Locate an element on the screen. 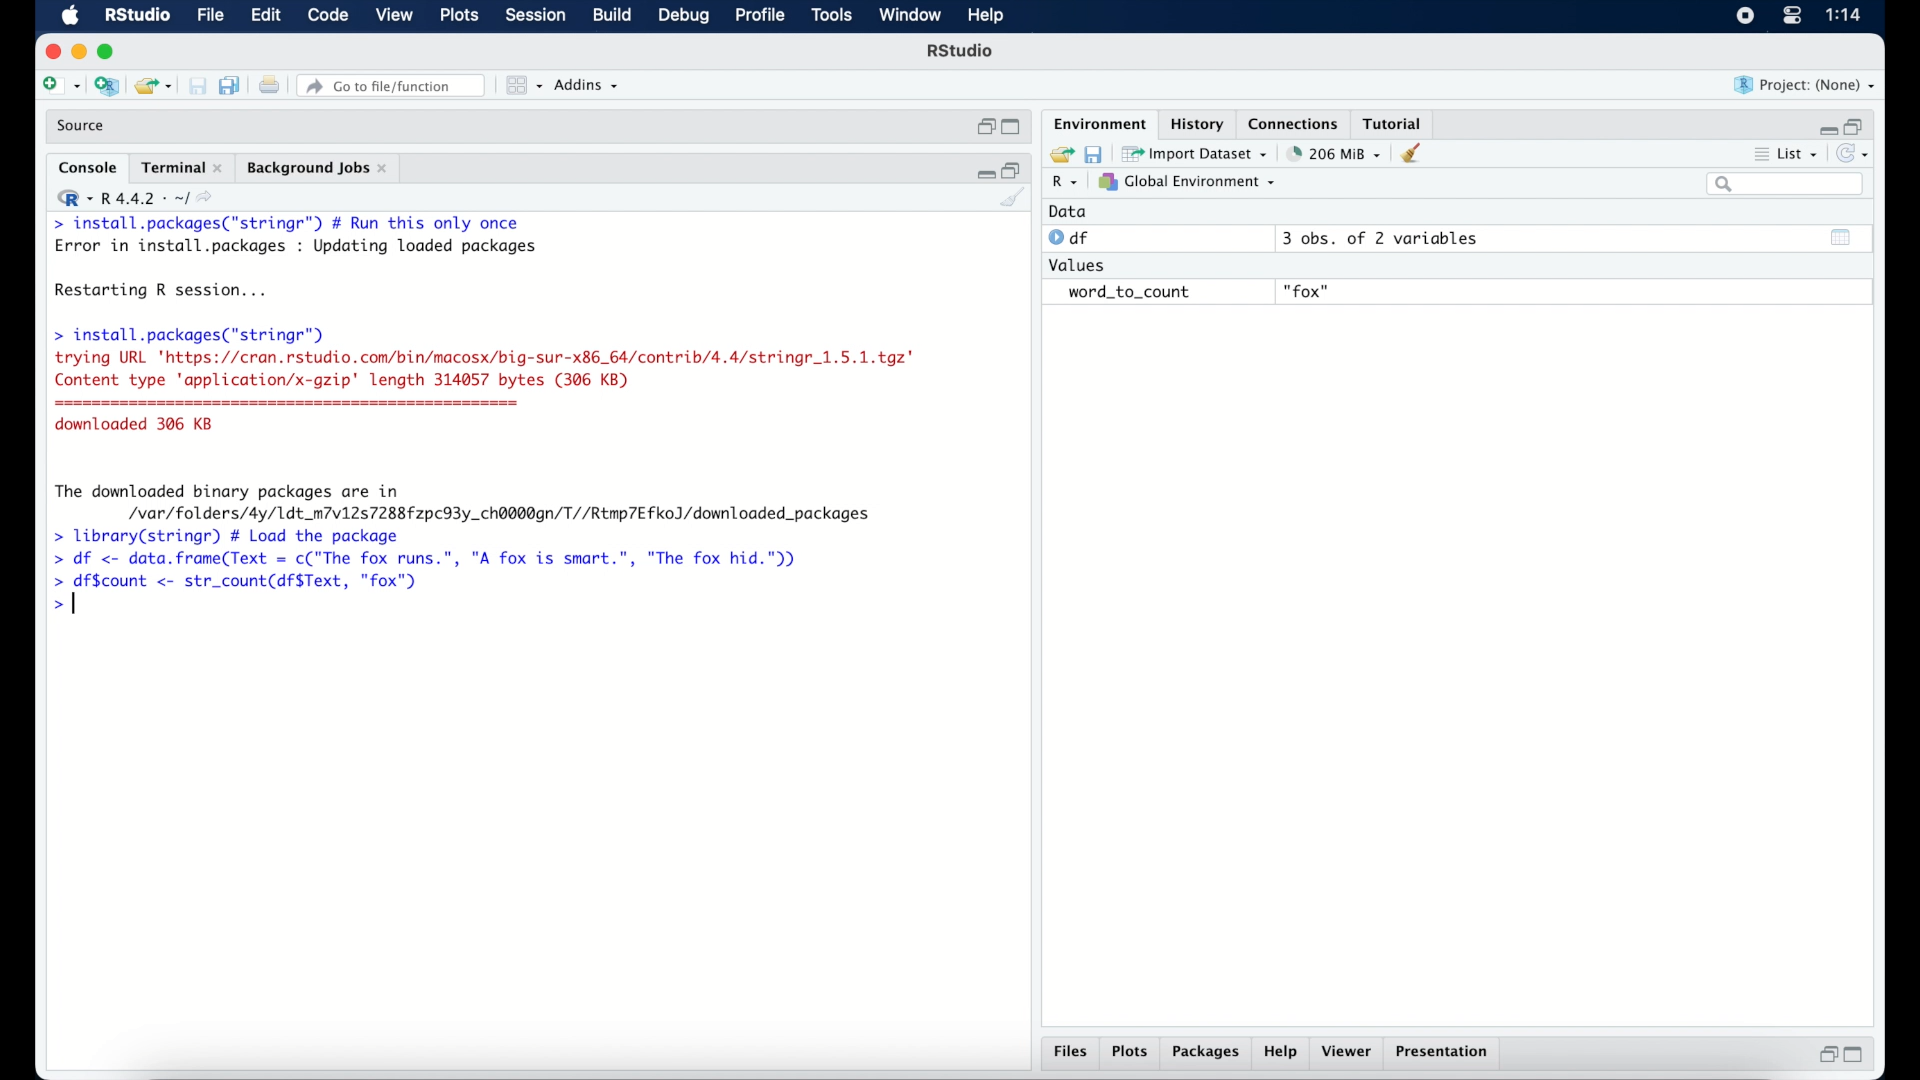  source is located at coordinates (83, 126).